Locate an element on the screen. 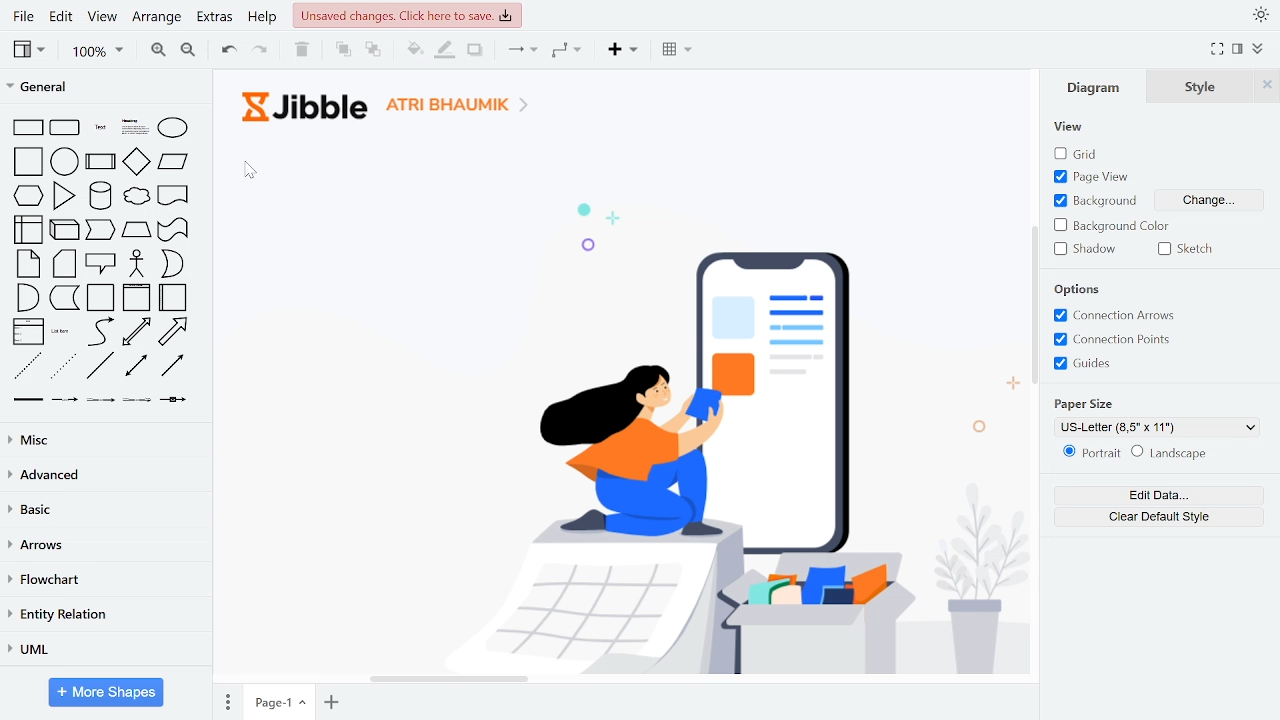  File is located at coordinates (20, 17).